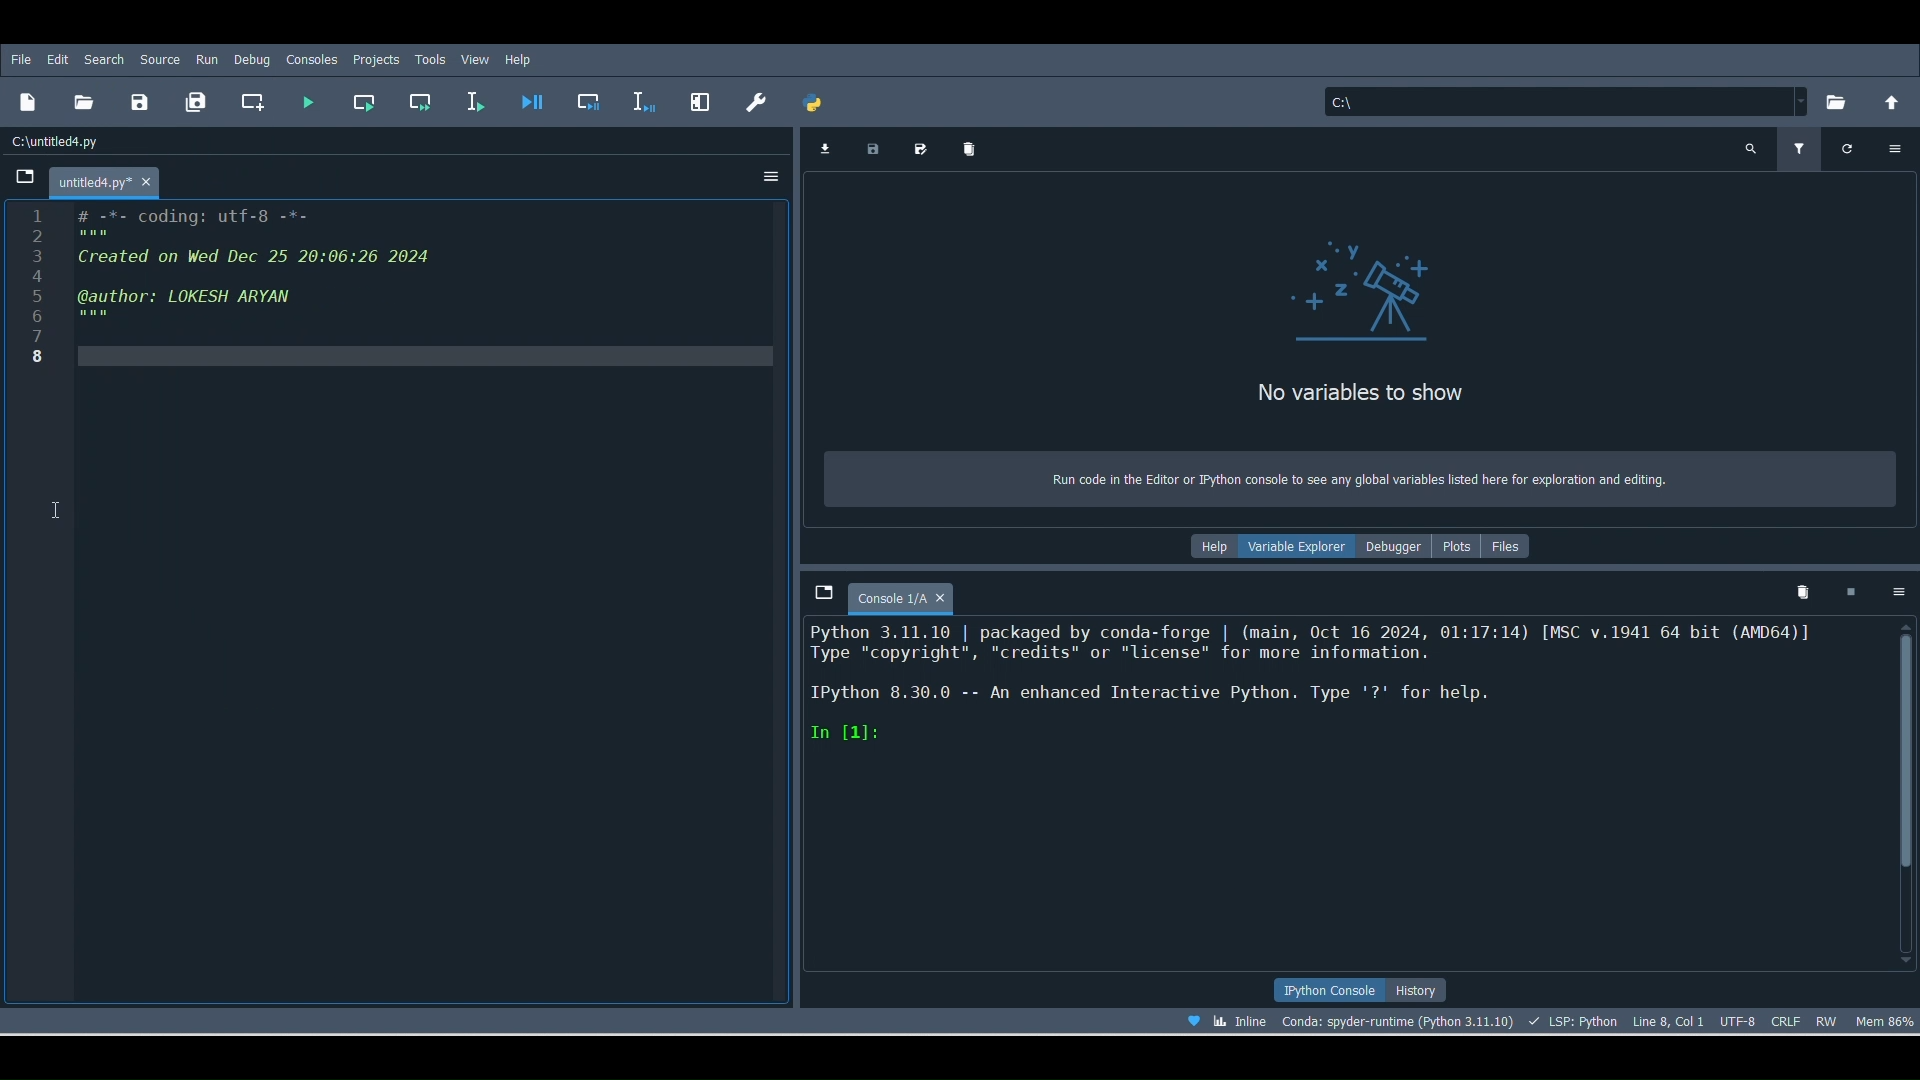 The height and width of the screenshot is (1080, 1920). Describe the element at coordinates (1558, 100) in the screenshot. I see `File location` at that location.